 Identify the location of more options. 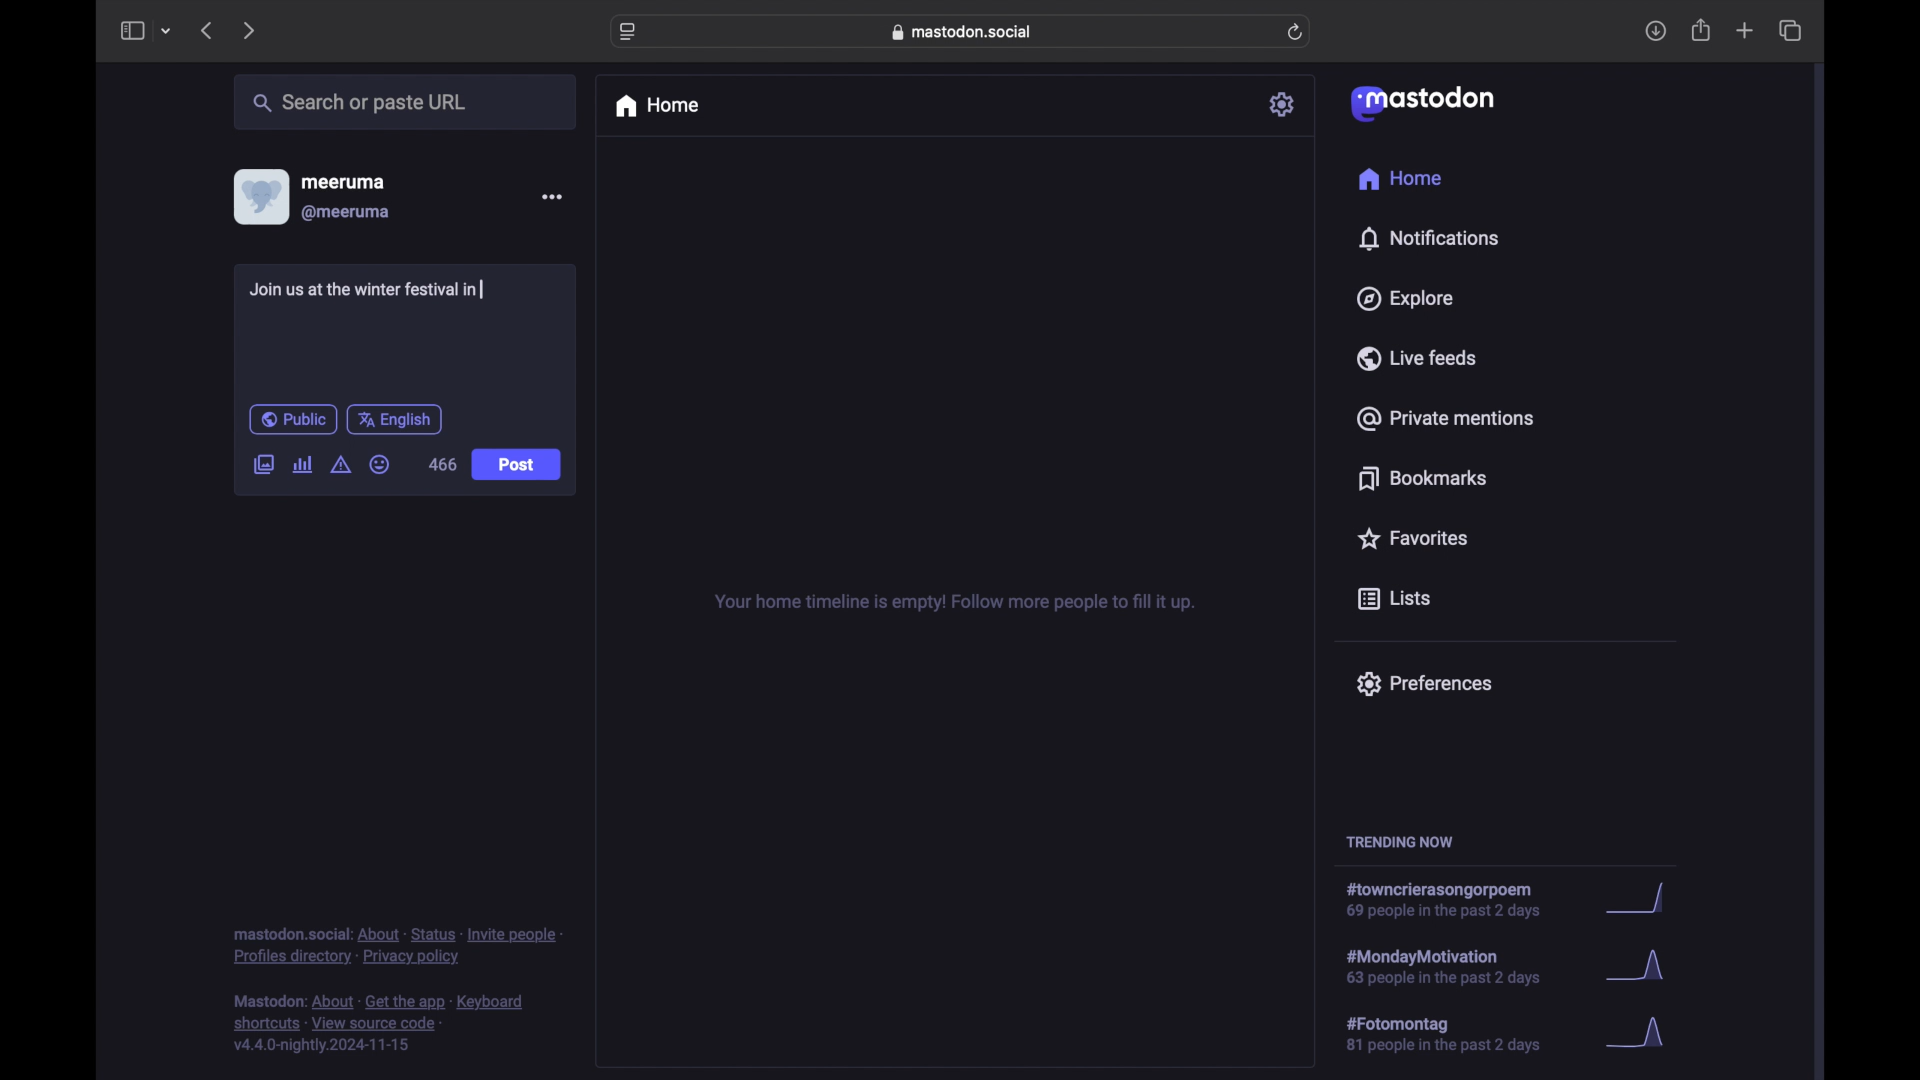
(552, 197).